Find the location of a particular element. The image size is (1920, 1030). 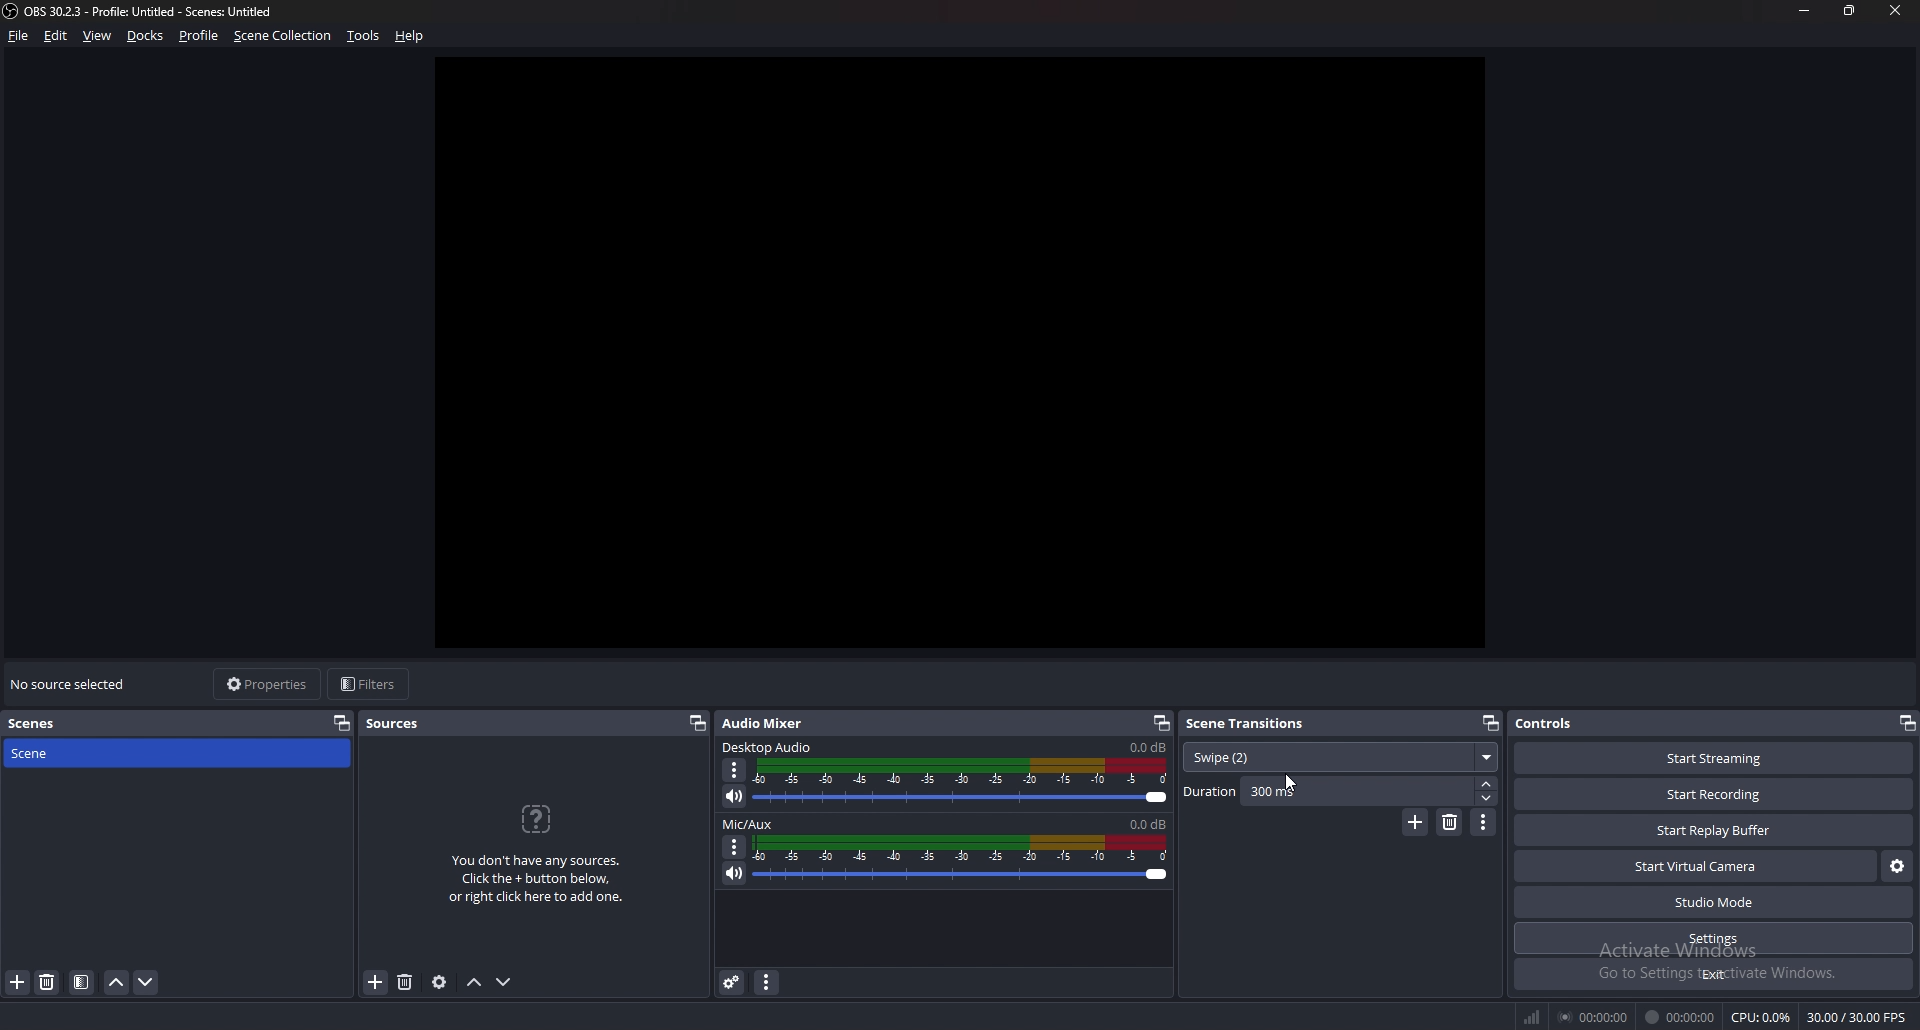

volume adjust is located at coordinates (964, 782).